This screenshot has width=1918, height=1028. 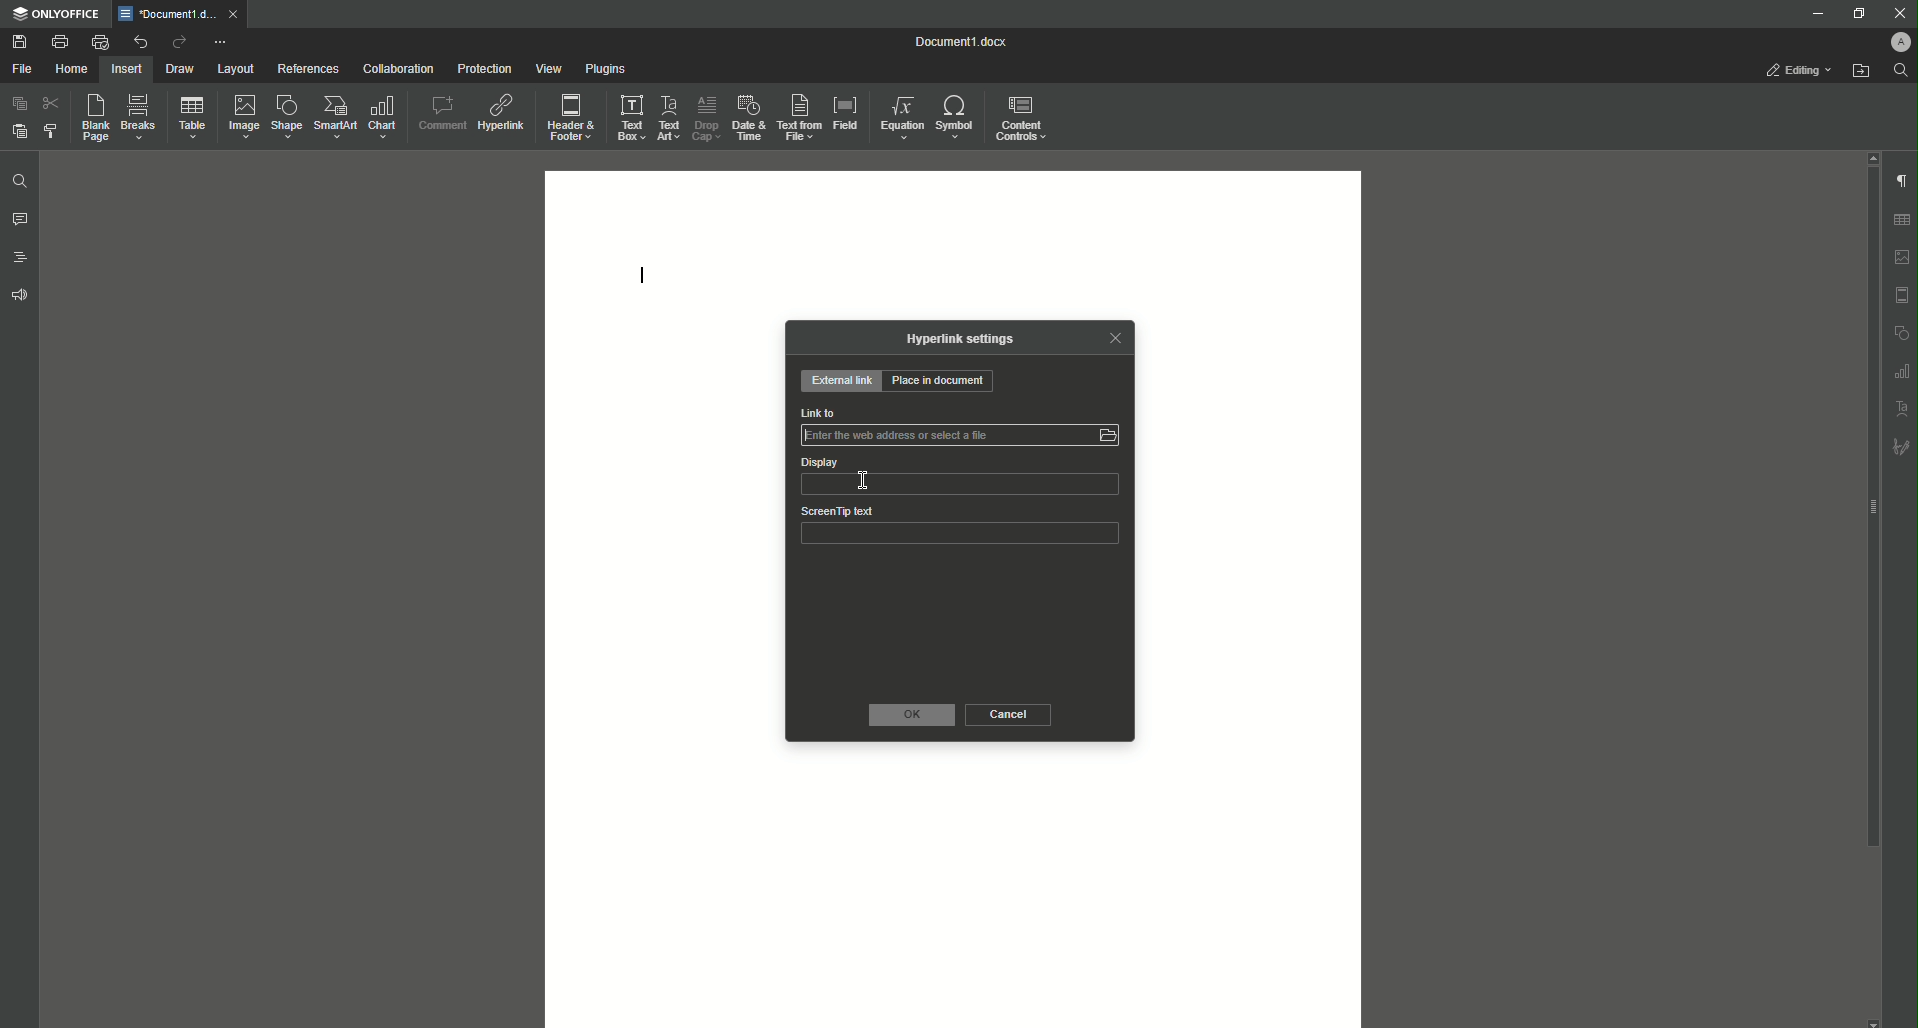 I want to click on Content Controls, so click(x=1025, y=118).